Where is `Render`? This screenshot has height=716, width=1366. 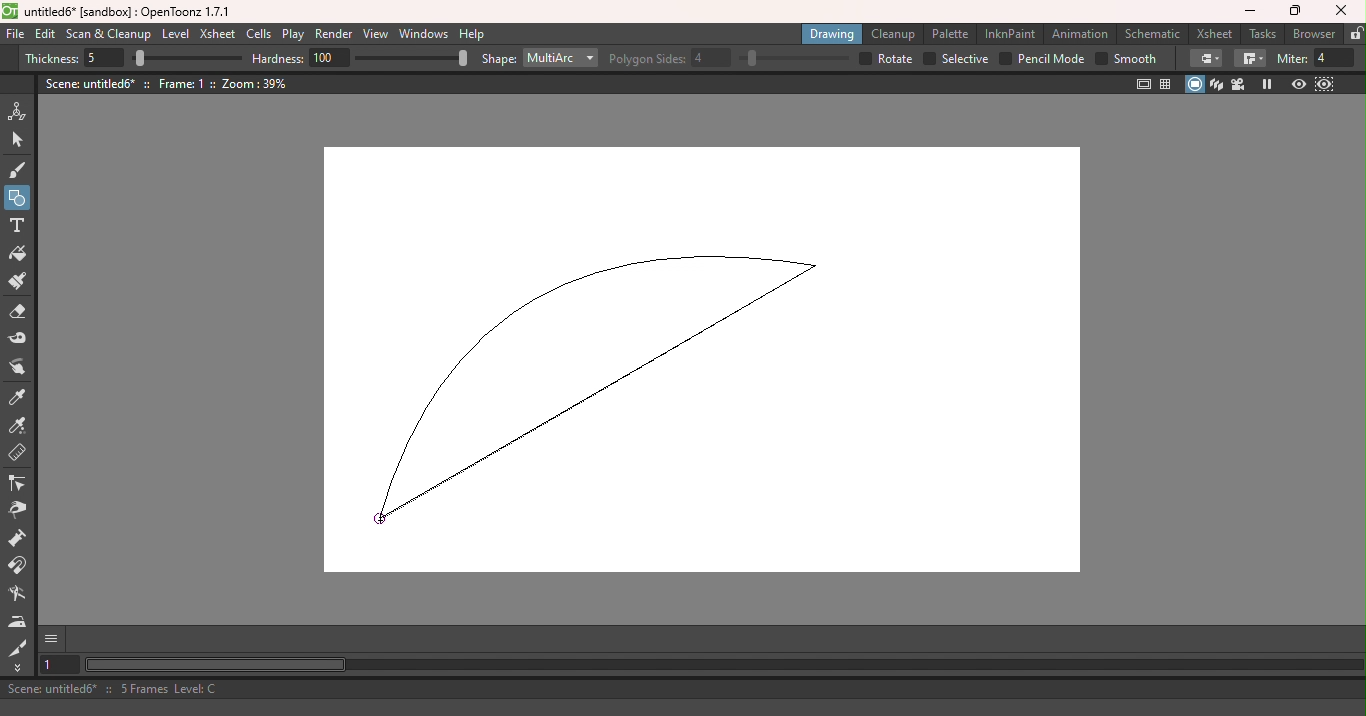 Render is located at coordinates (335, 35).